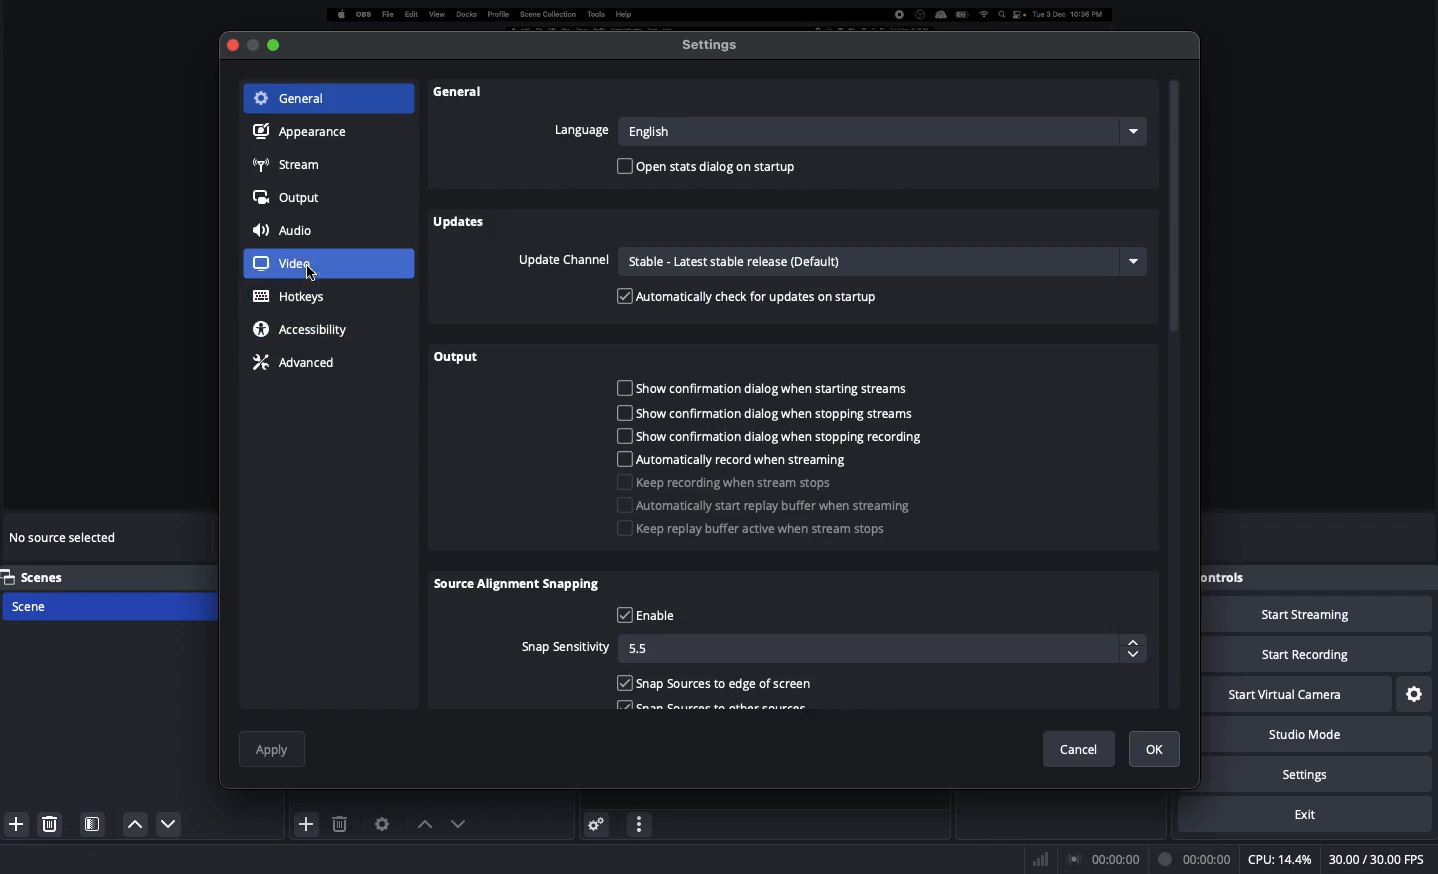 Image resolution: width=1438 pixels, height=874 pixels. I want to click on Record when streaming, so click(736, 460).